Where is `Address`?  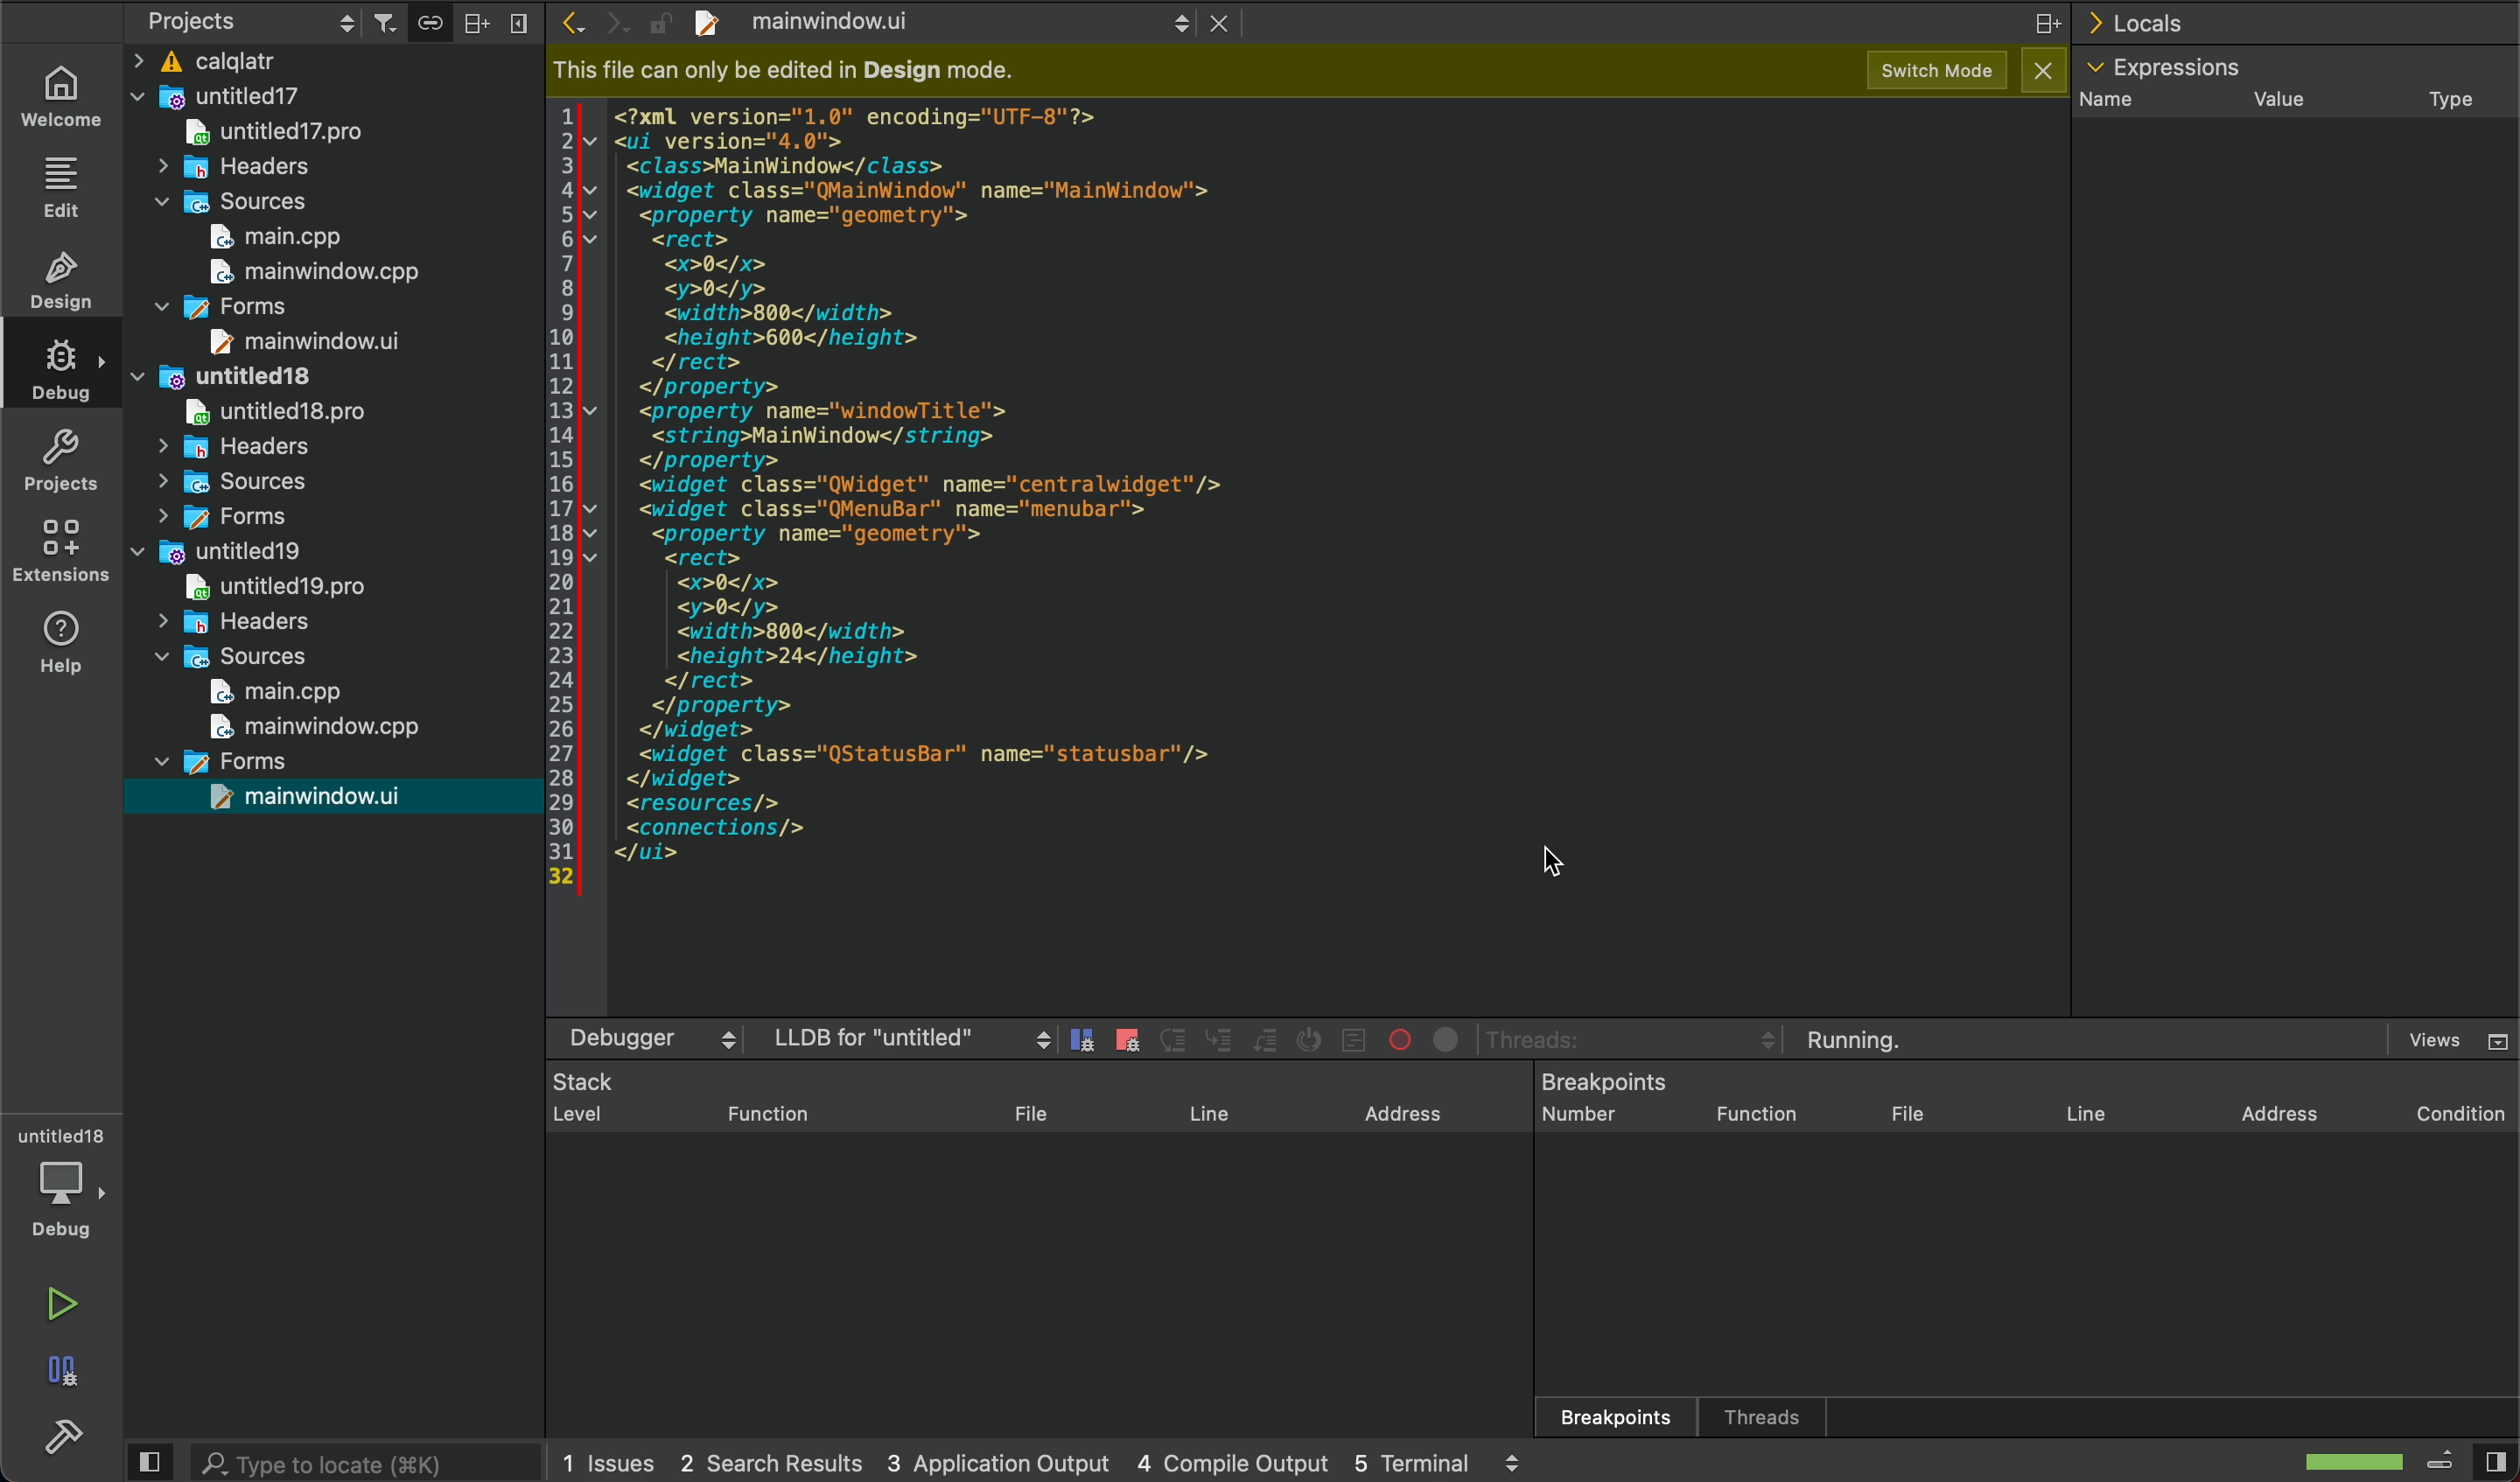
Address is located at coordinates (2265, 1105).